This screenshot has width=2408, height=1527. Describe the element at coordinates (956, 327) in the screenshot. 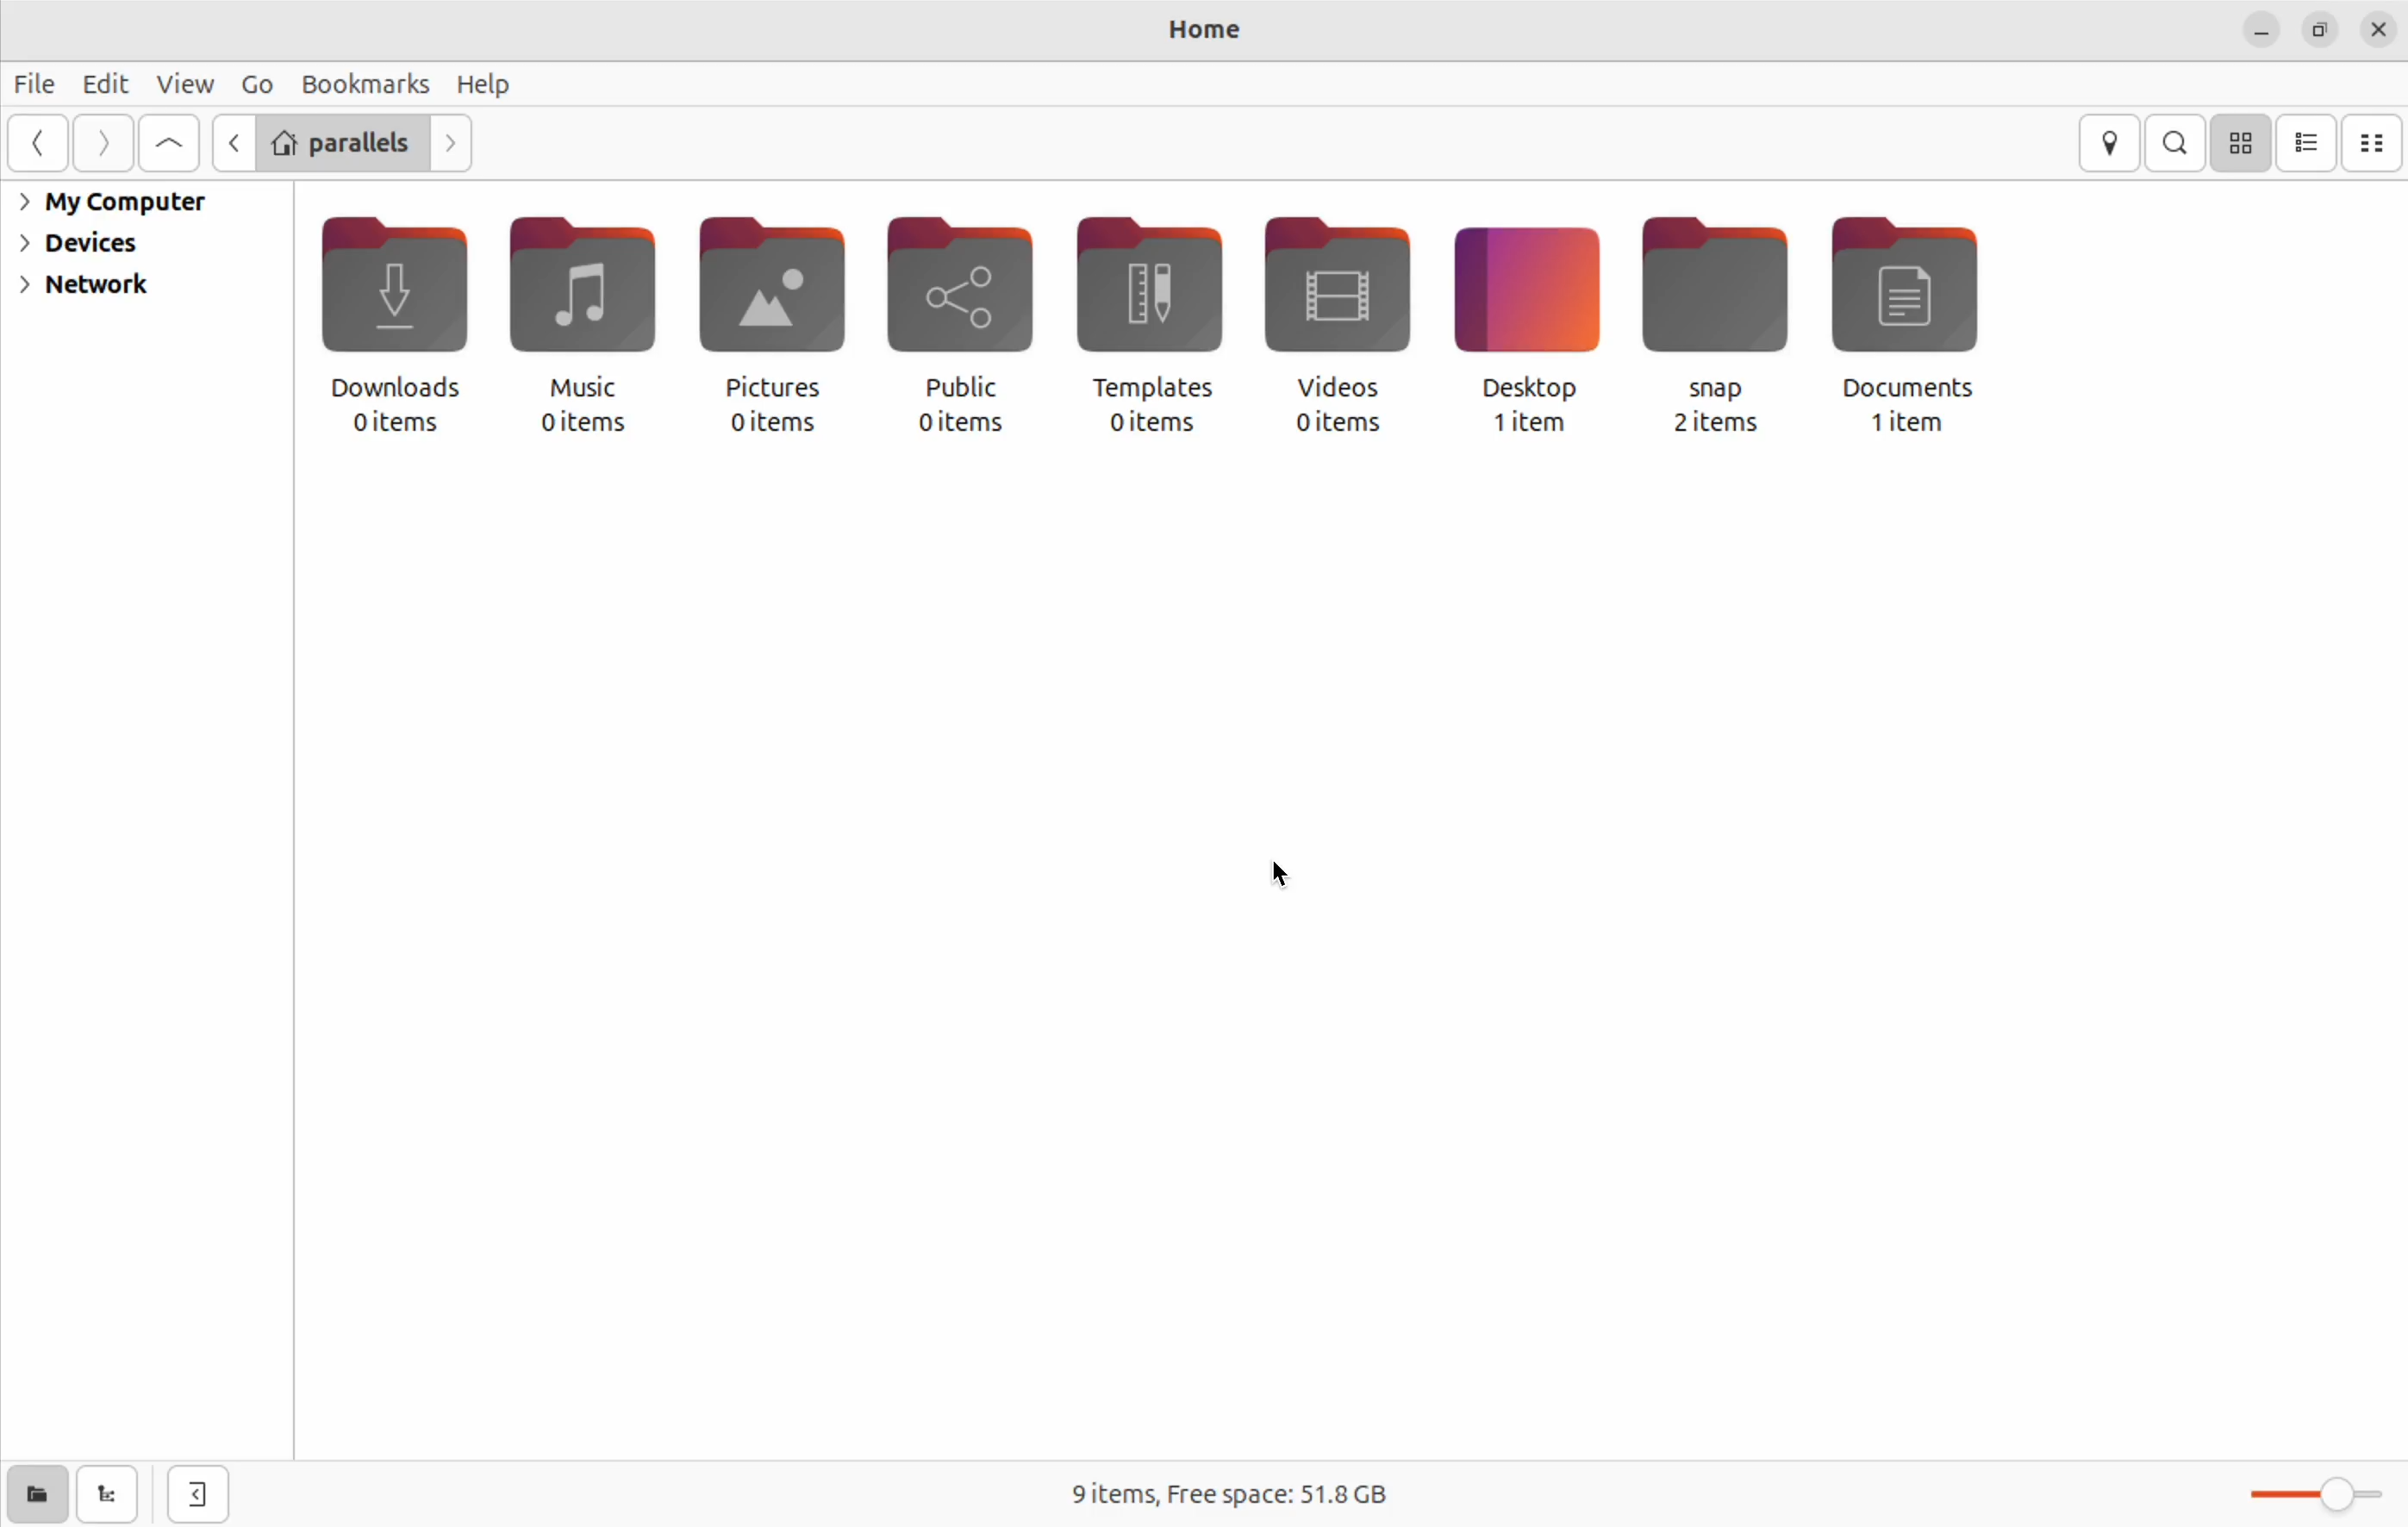

I see `public 0 items` at that location.